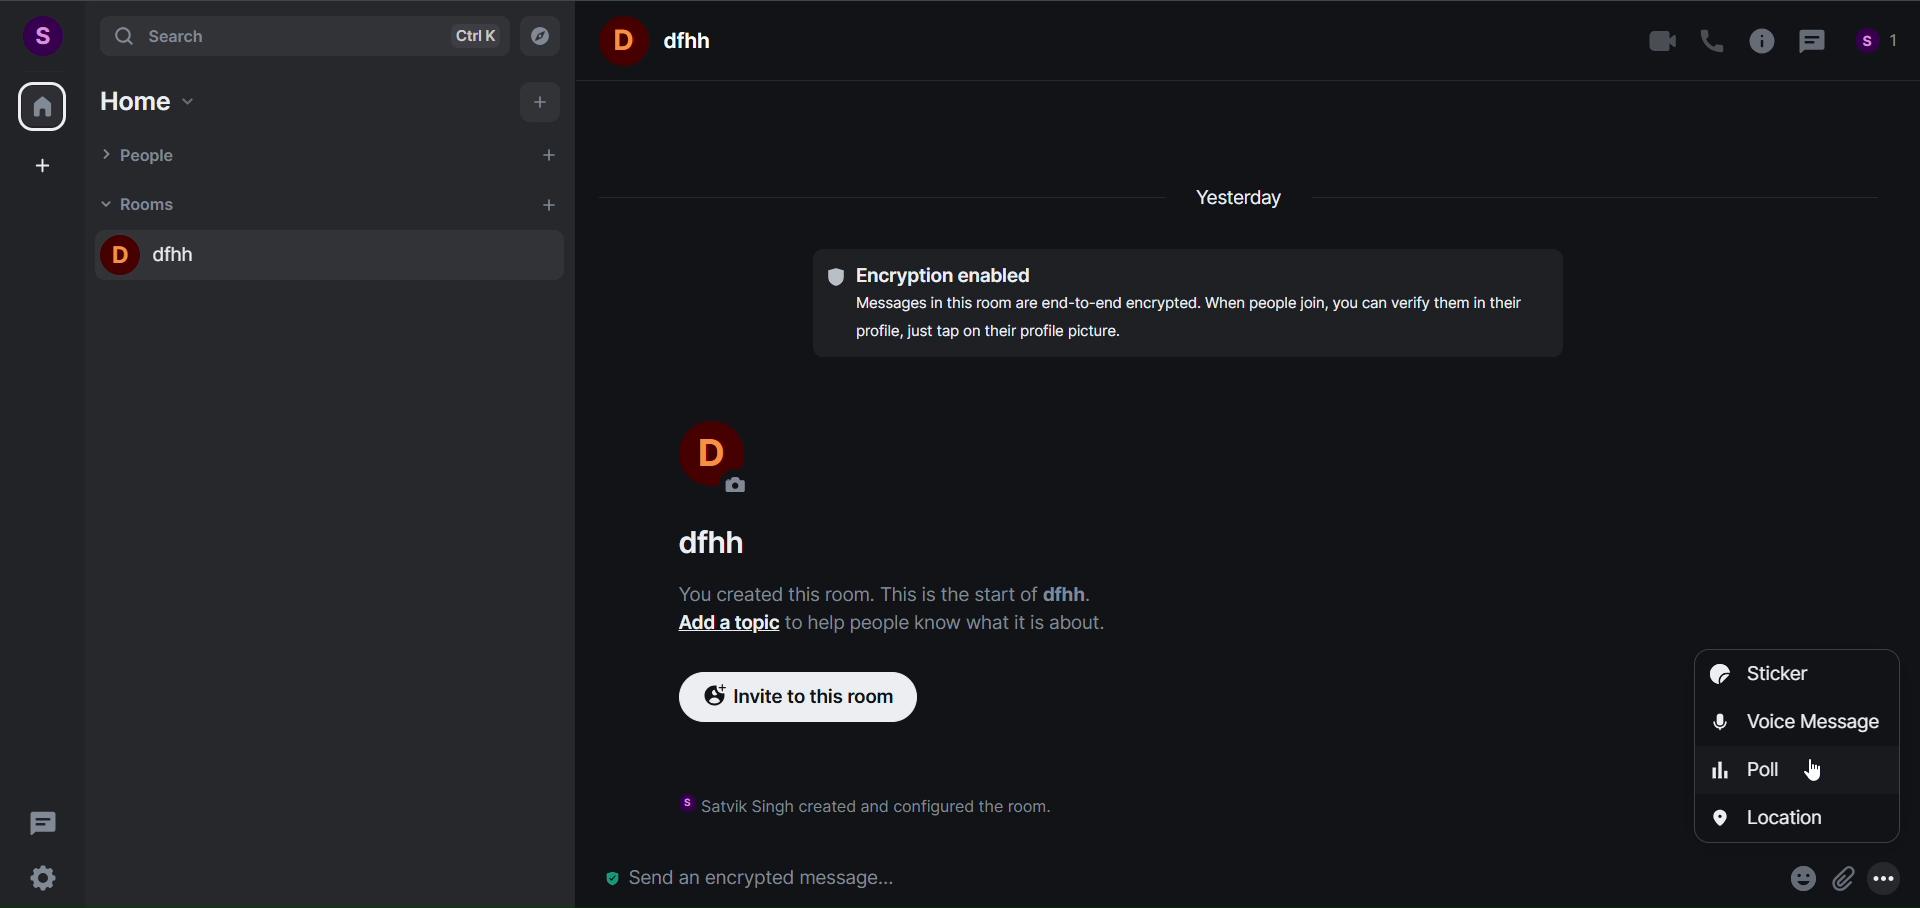  I want to click on display name, so click(724, 452).